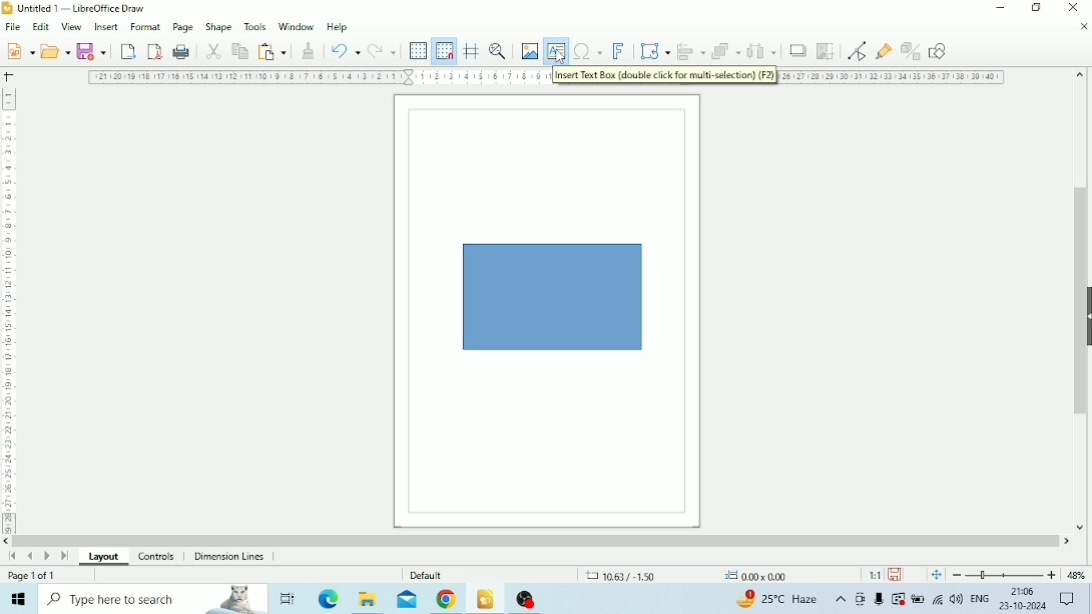 Image resolution: width=1092 pixels, height=614 pixels. I want to click on Horizontal scrollbar, so click(536, 541).